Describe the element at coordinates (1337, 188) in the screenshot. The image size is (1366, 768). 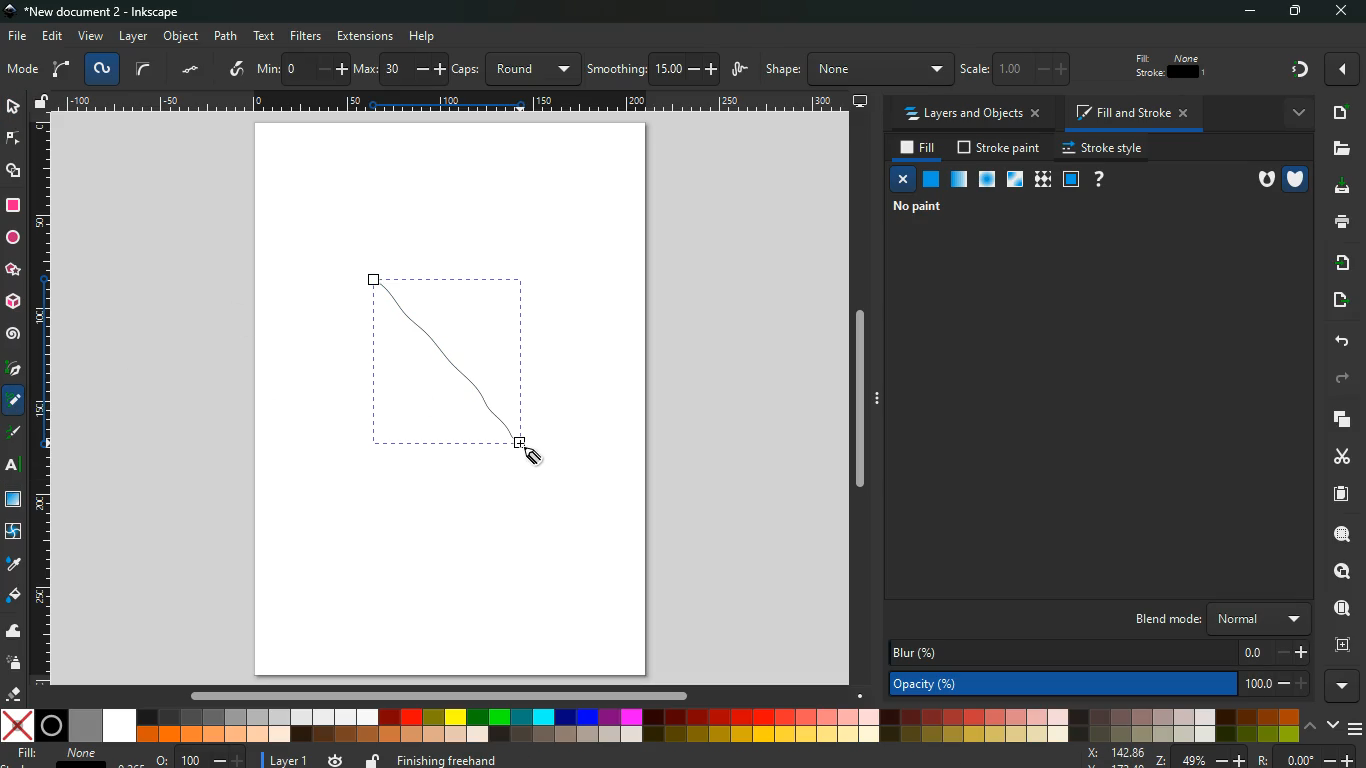
I see `download` at that location.